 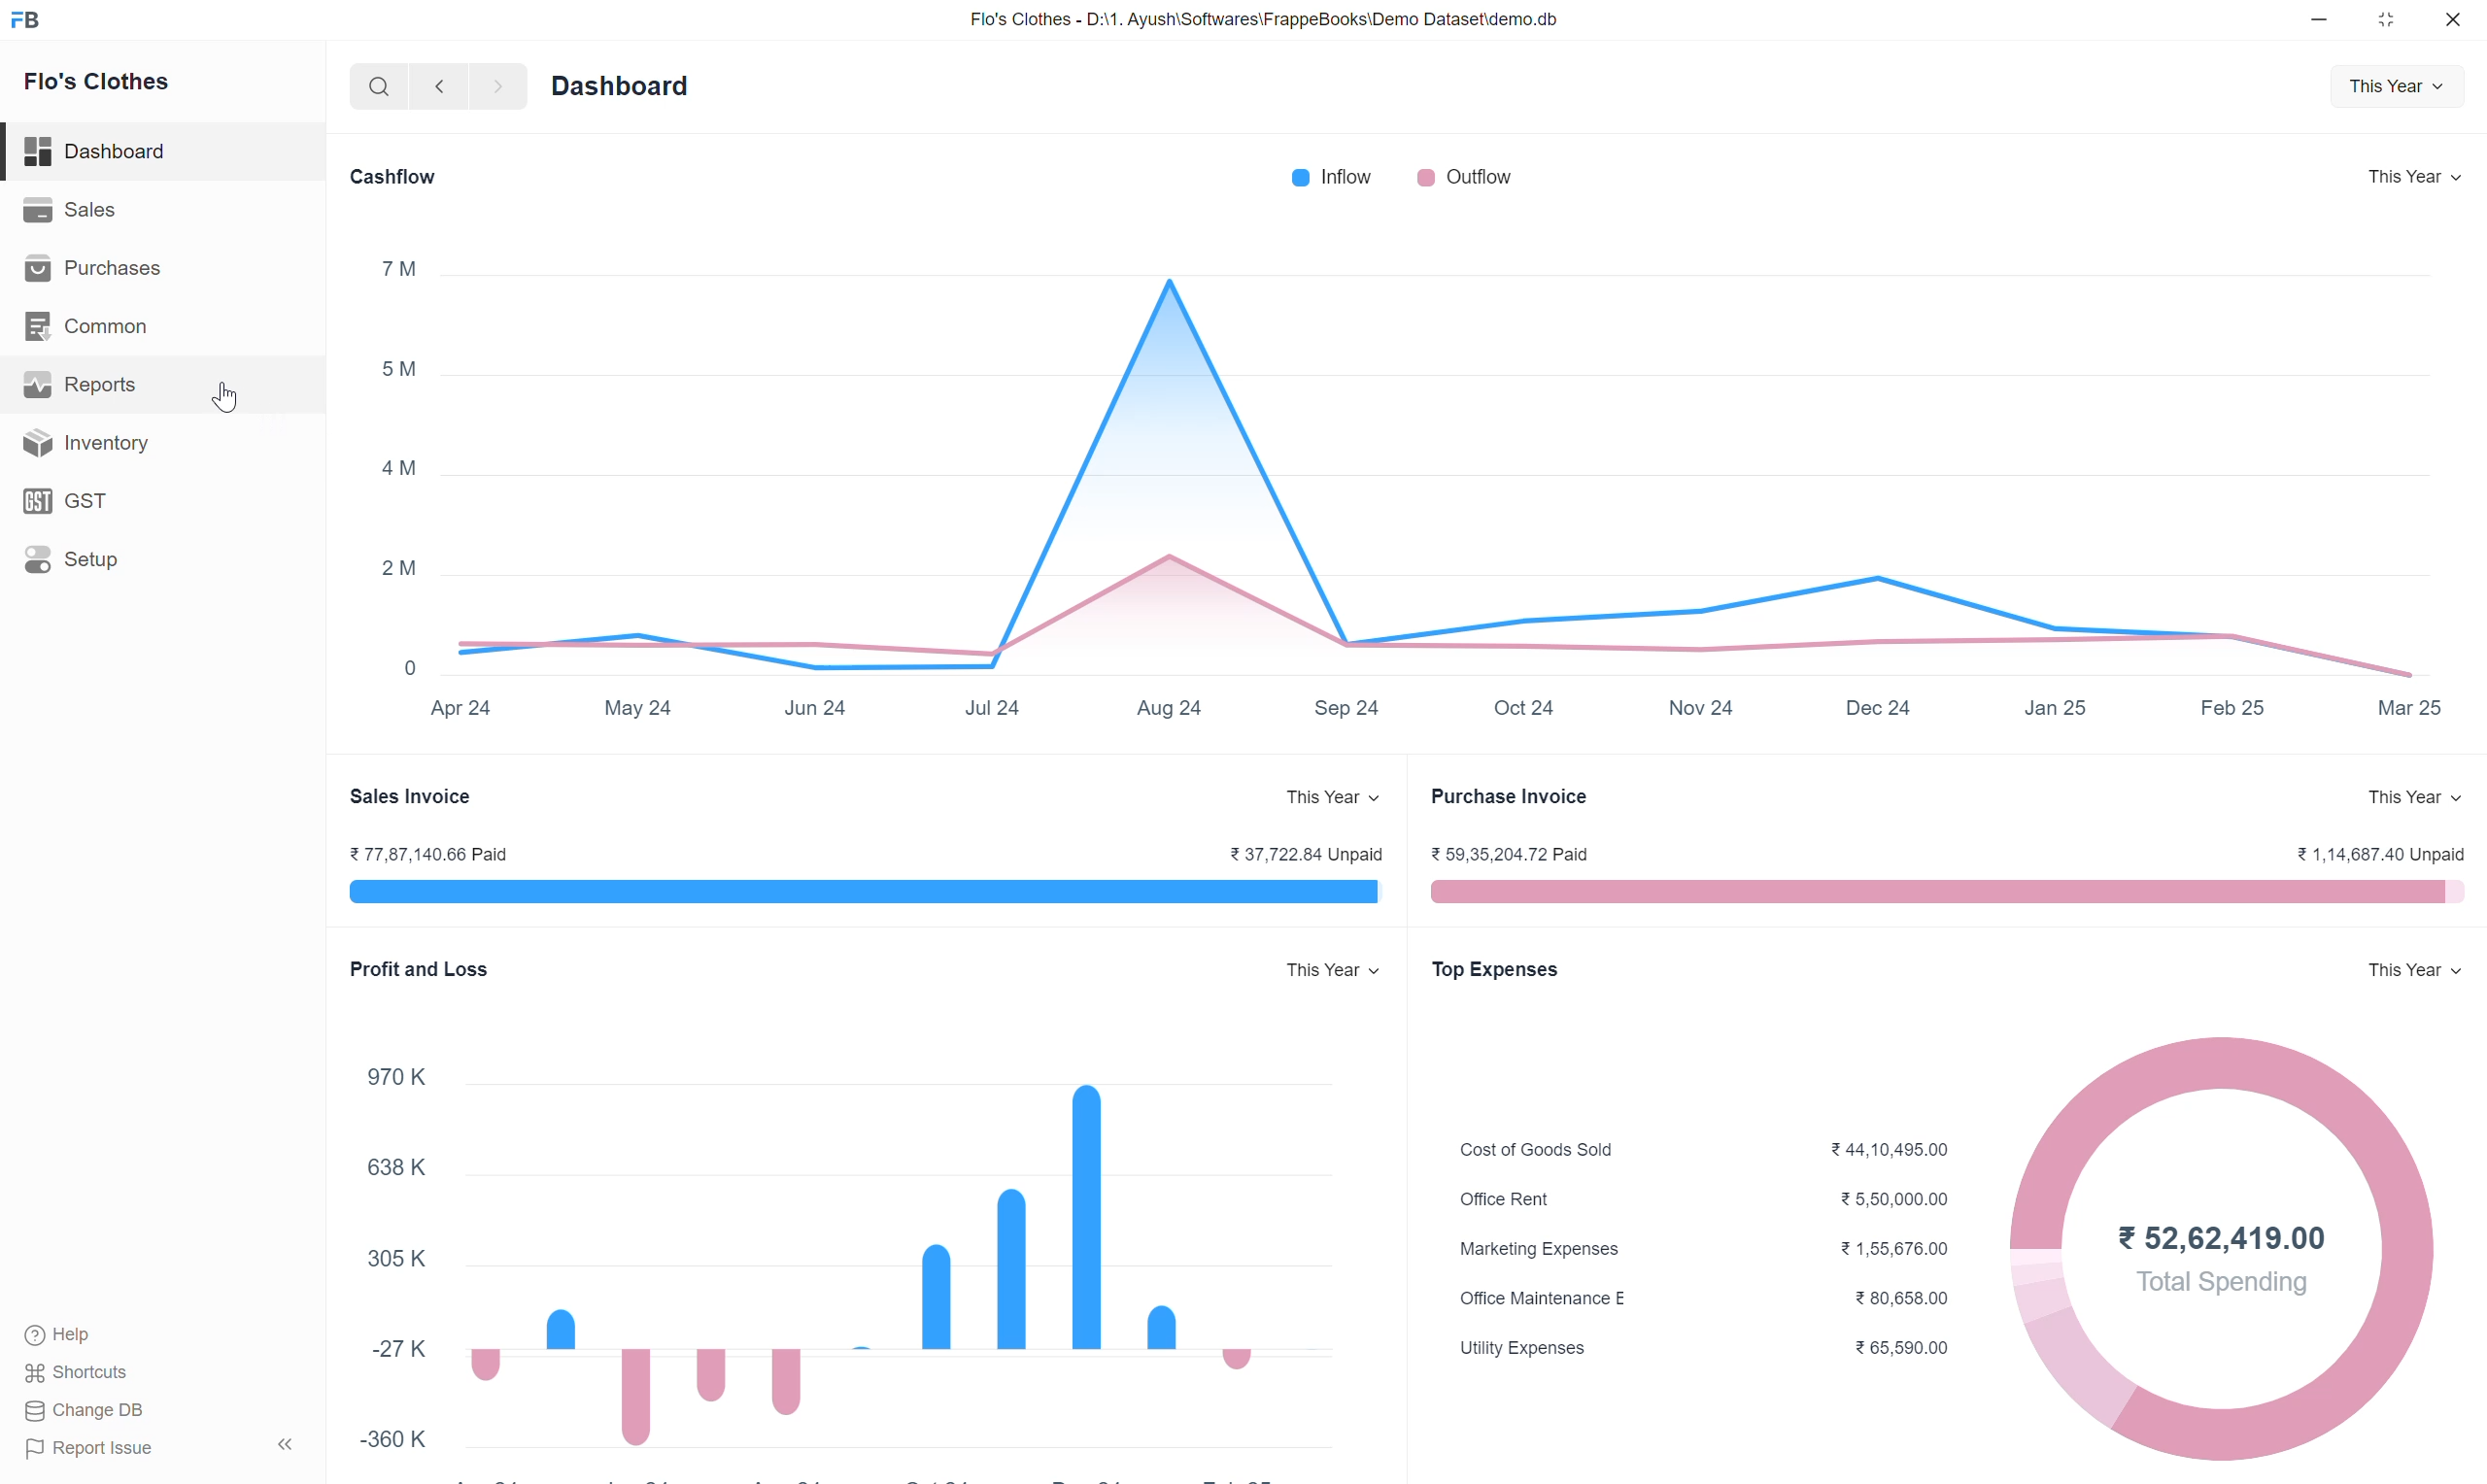 I want to click on 5,50,000.00, so click(x=1910, y=1203).